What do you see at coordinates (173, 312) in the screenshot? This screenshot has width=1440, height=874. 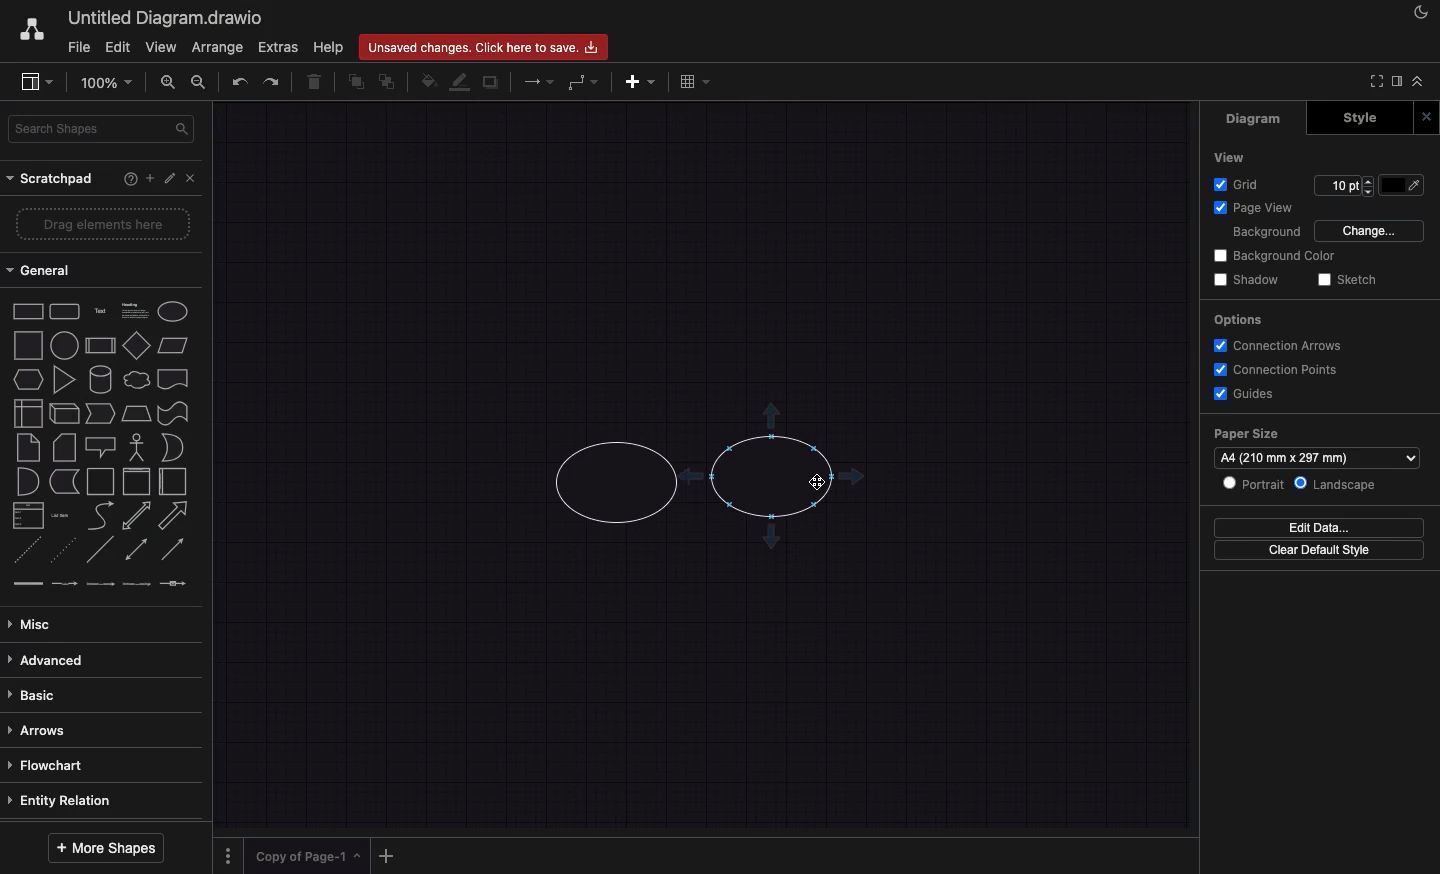 I see `ellipse` at bounding box center [173, 312].